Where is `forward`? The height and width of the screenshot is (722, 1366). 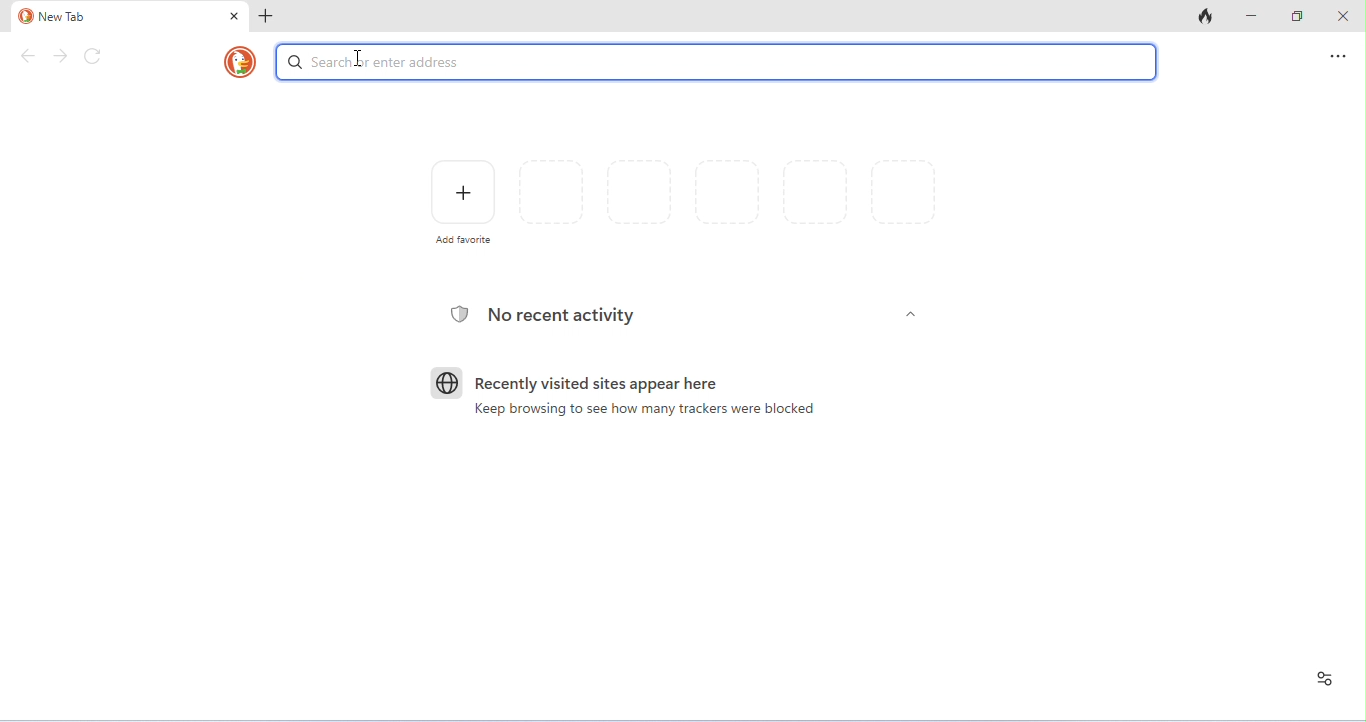 forward is located at coordinates (62, 55).